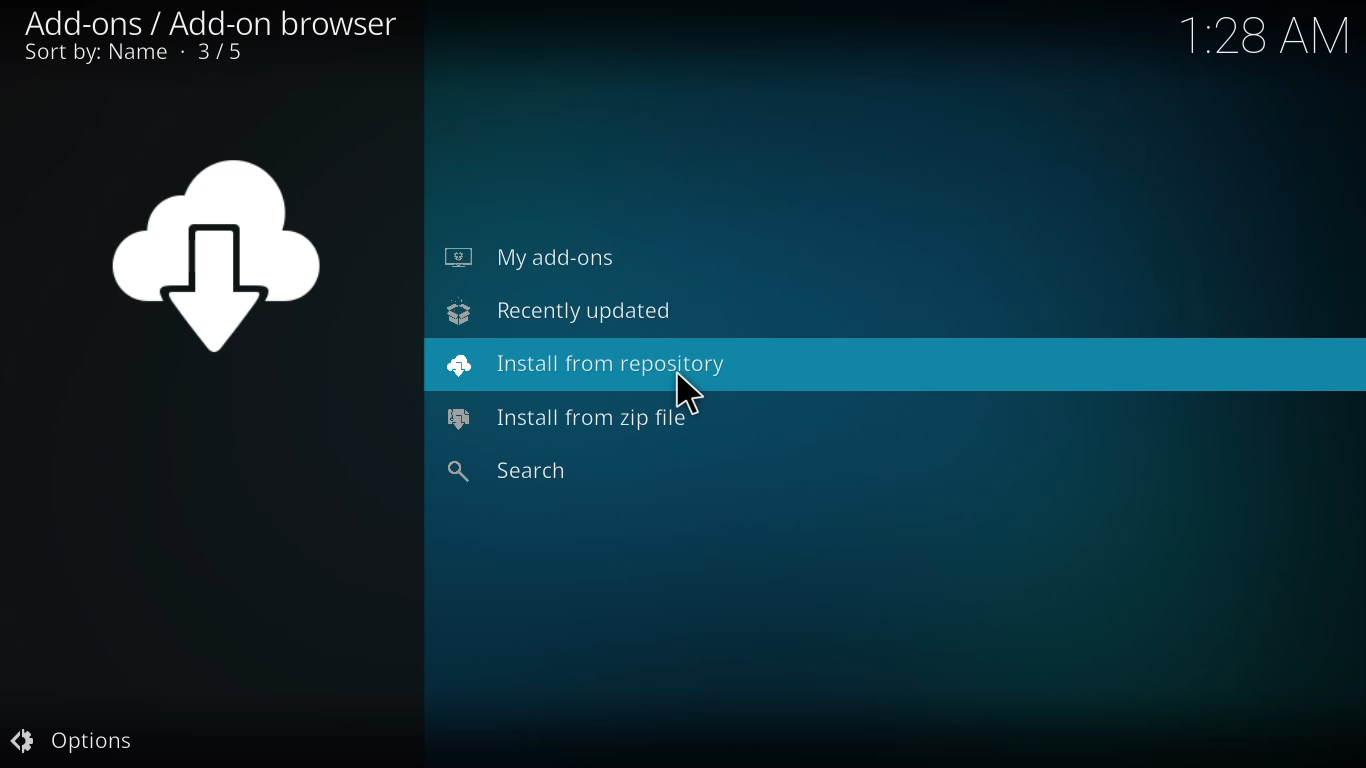 The height and width of the screenshot is (768, 1366). I want to click on install from zip file, so click(574, 421).